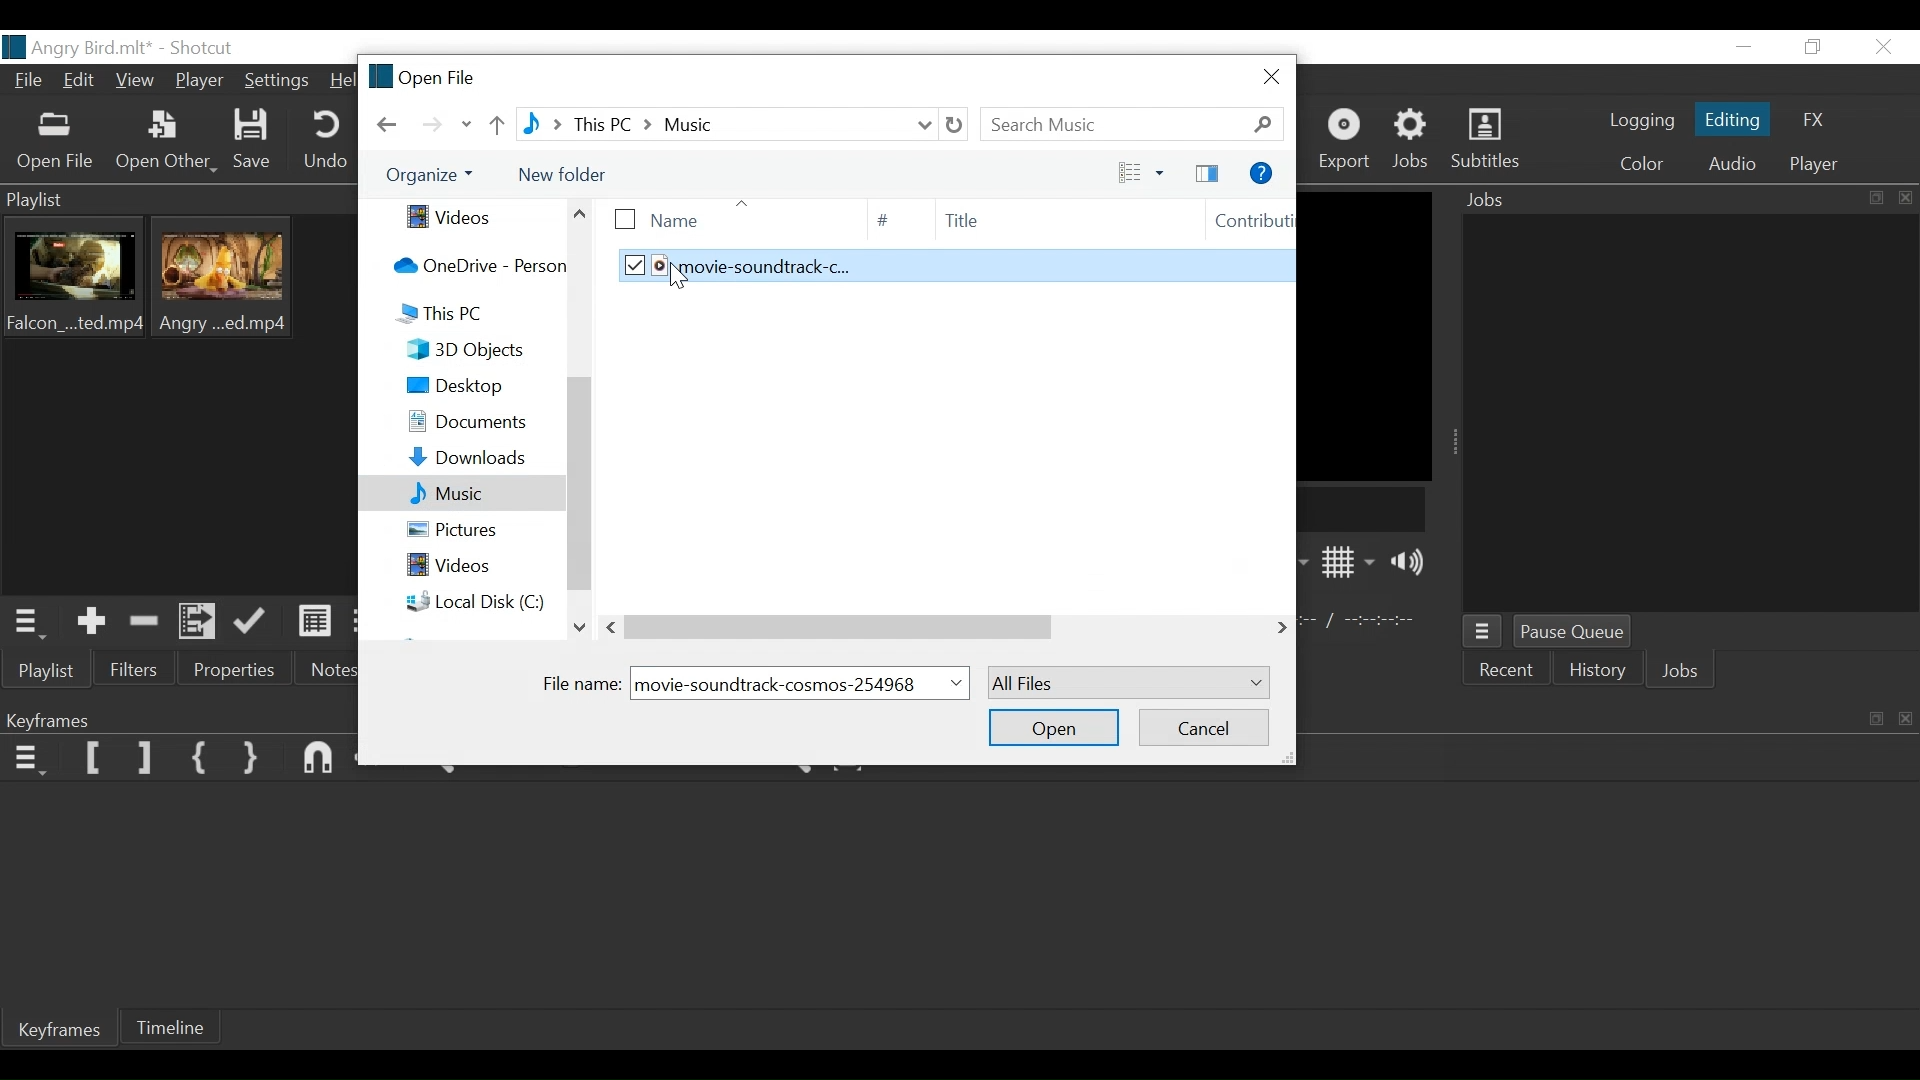 Image resolution: width=1920 pixels, height=1080 pixels. I want to click on Help, so click(340, 82).